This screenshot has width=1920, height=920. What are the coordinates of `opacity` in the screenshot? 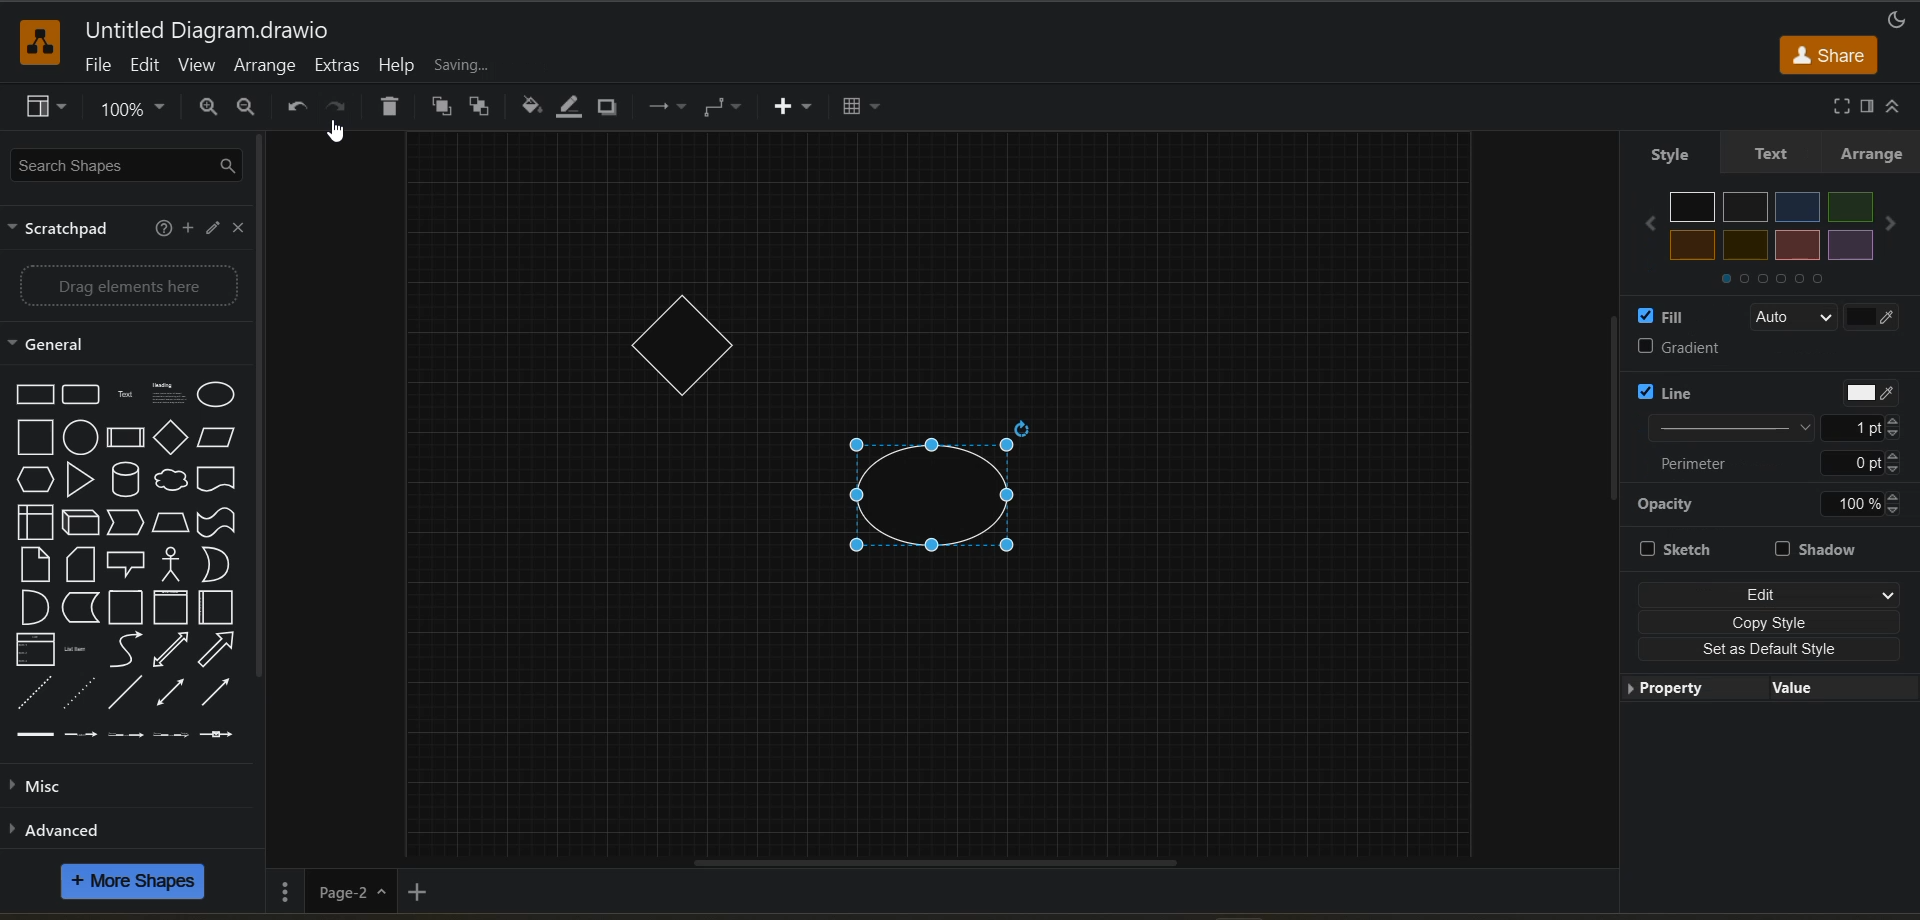 It's located at (1773, 503).